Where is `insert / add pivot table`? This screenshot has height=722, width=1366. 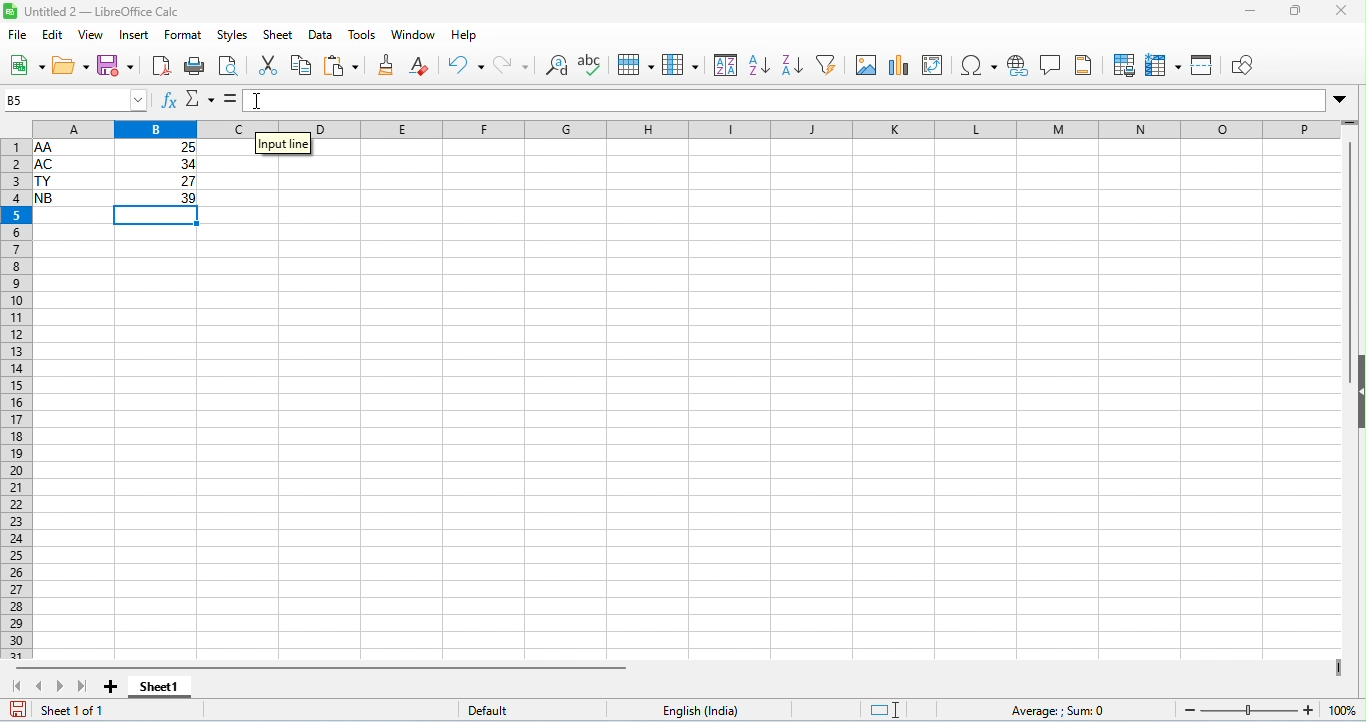 insert / add pivot table is located at coordinates (933, 65).